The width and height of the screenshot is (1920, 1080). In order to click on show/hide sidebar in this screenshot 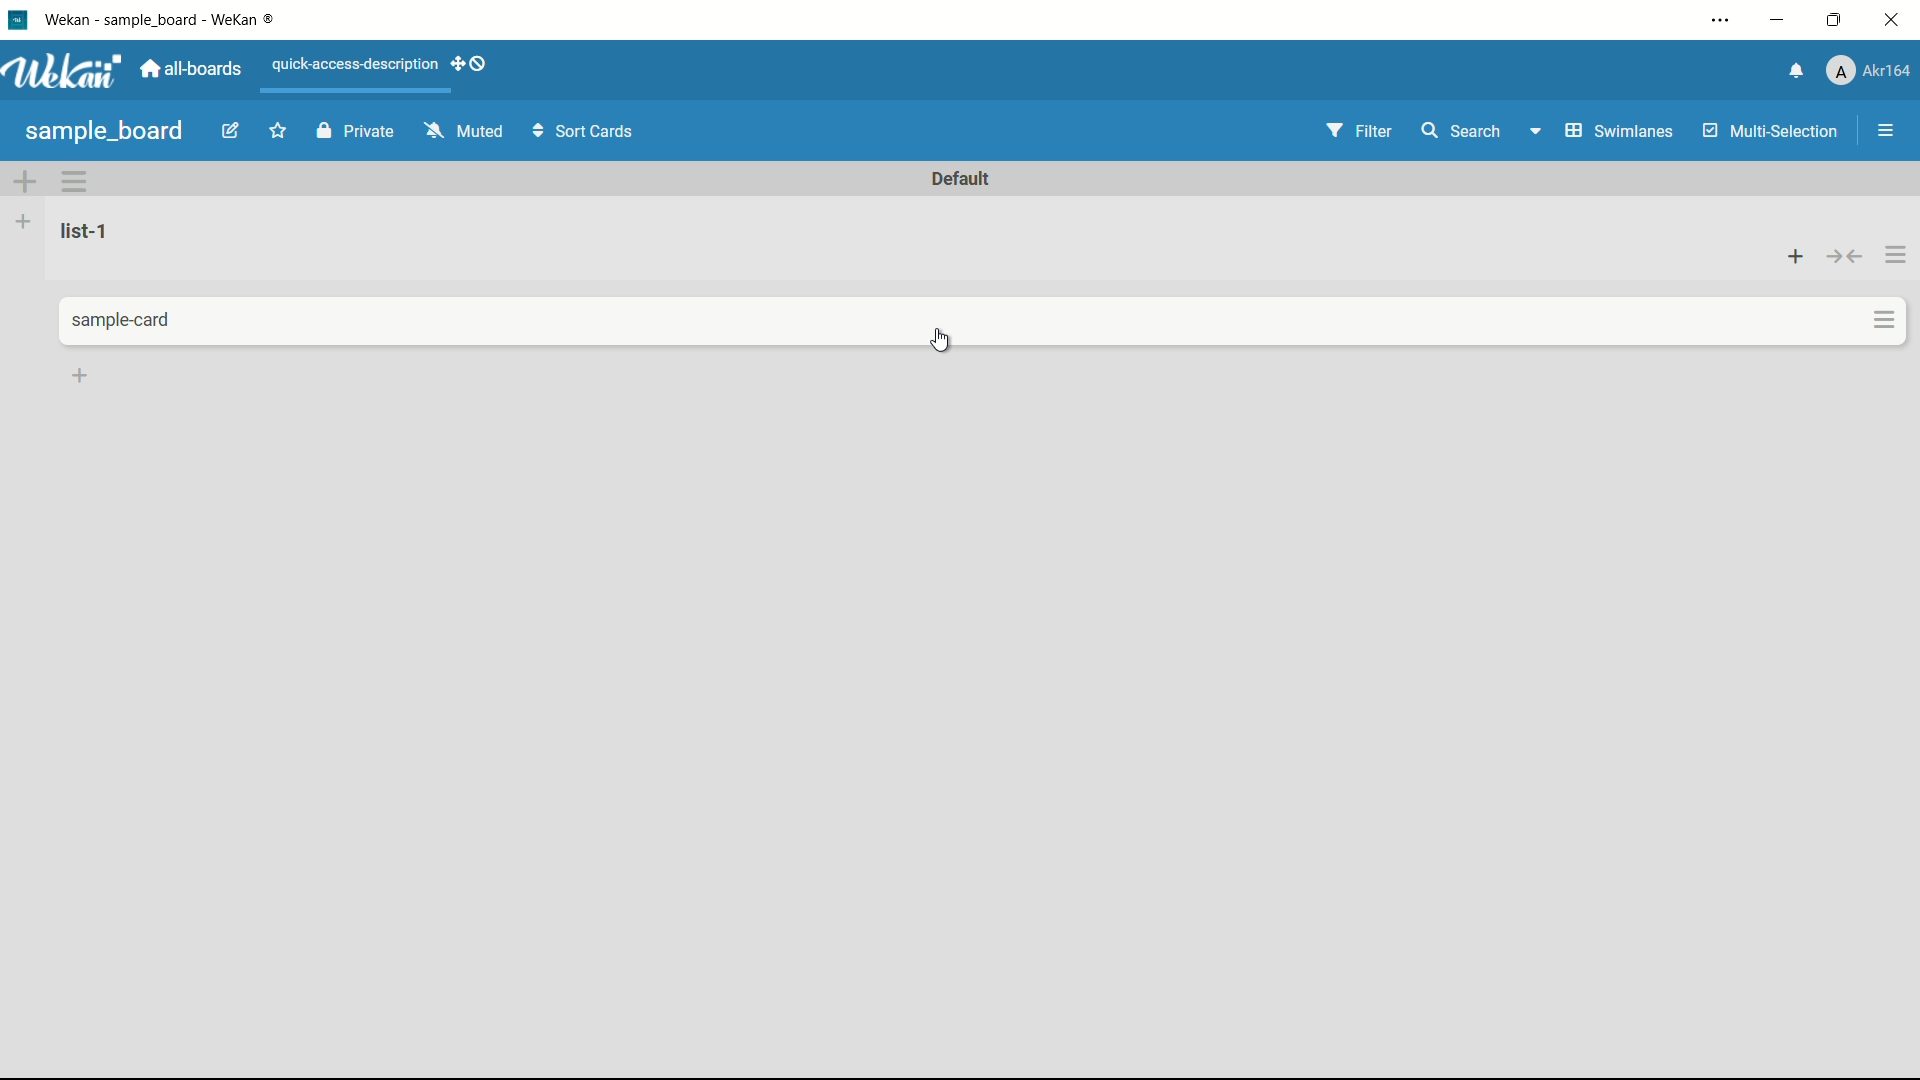, I will do `click(1888, 131)`.